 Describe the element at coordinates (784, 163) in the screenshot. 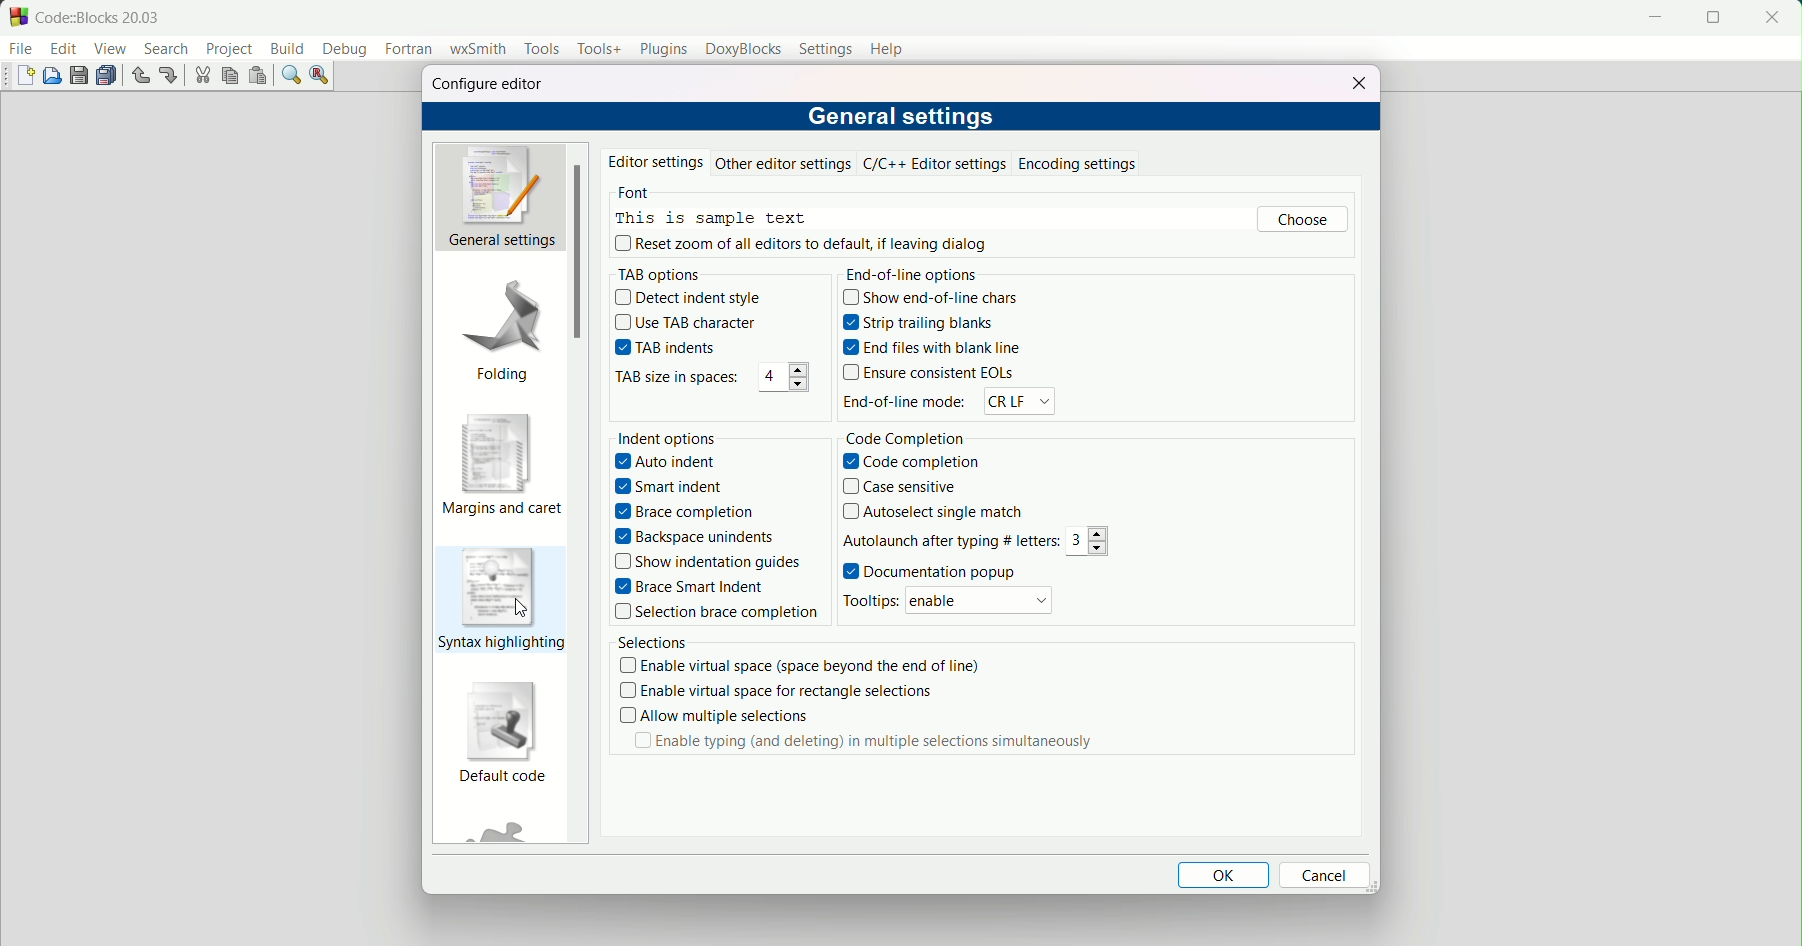

I see `other settings` at that location.